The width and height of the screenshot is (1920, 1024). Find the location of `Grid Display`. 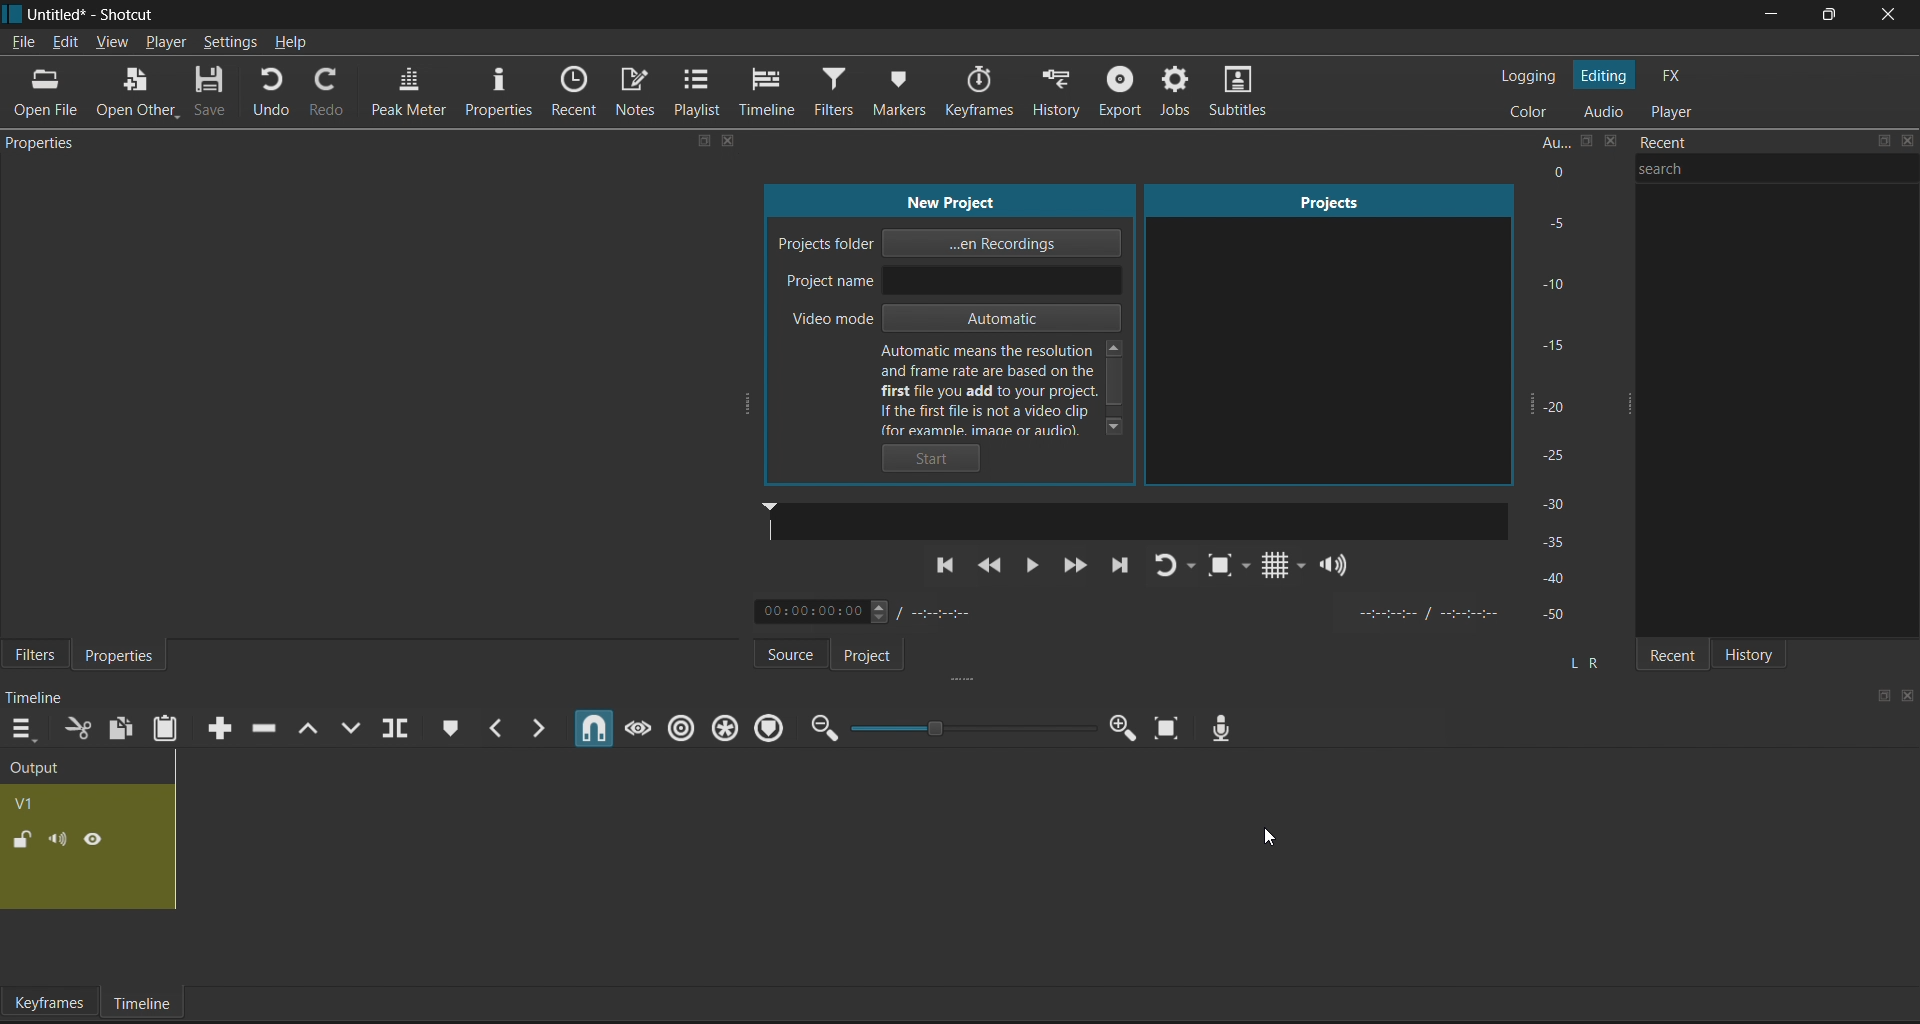

Grid Display is located at coordinates (1277, 568).